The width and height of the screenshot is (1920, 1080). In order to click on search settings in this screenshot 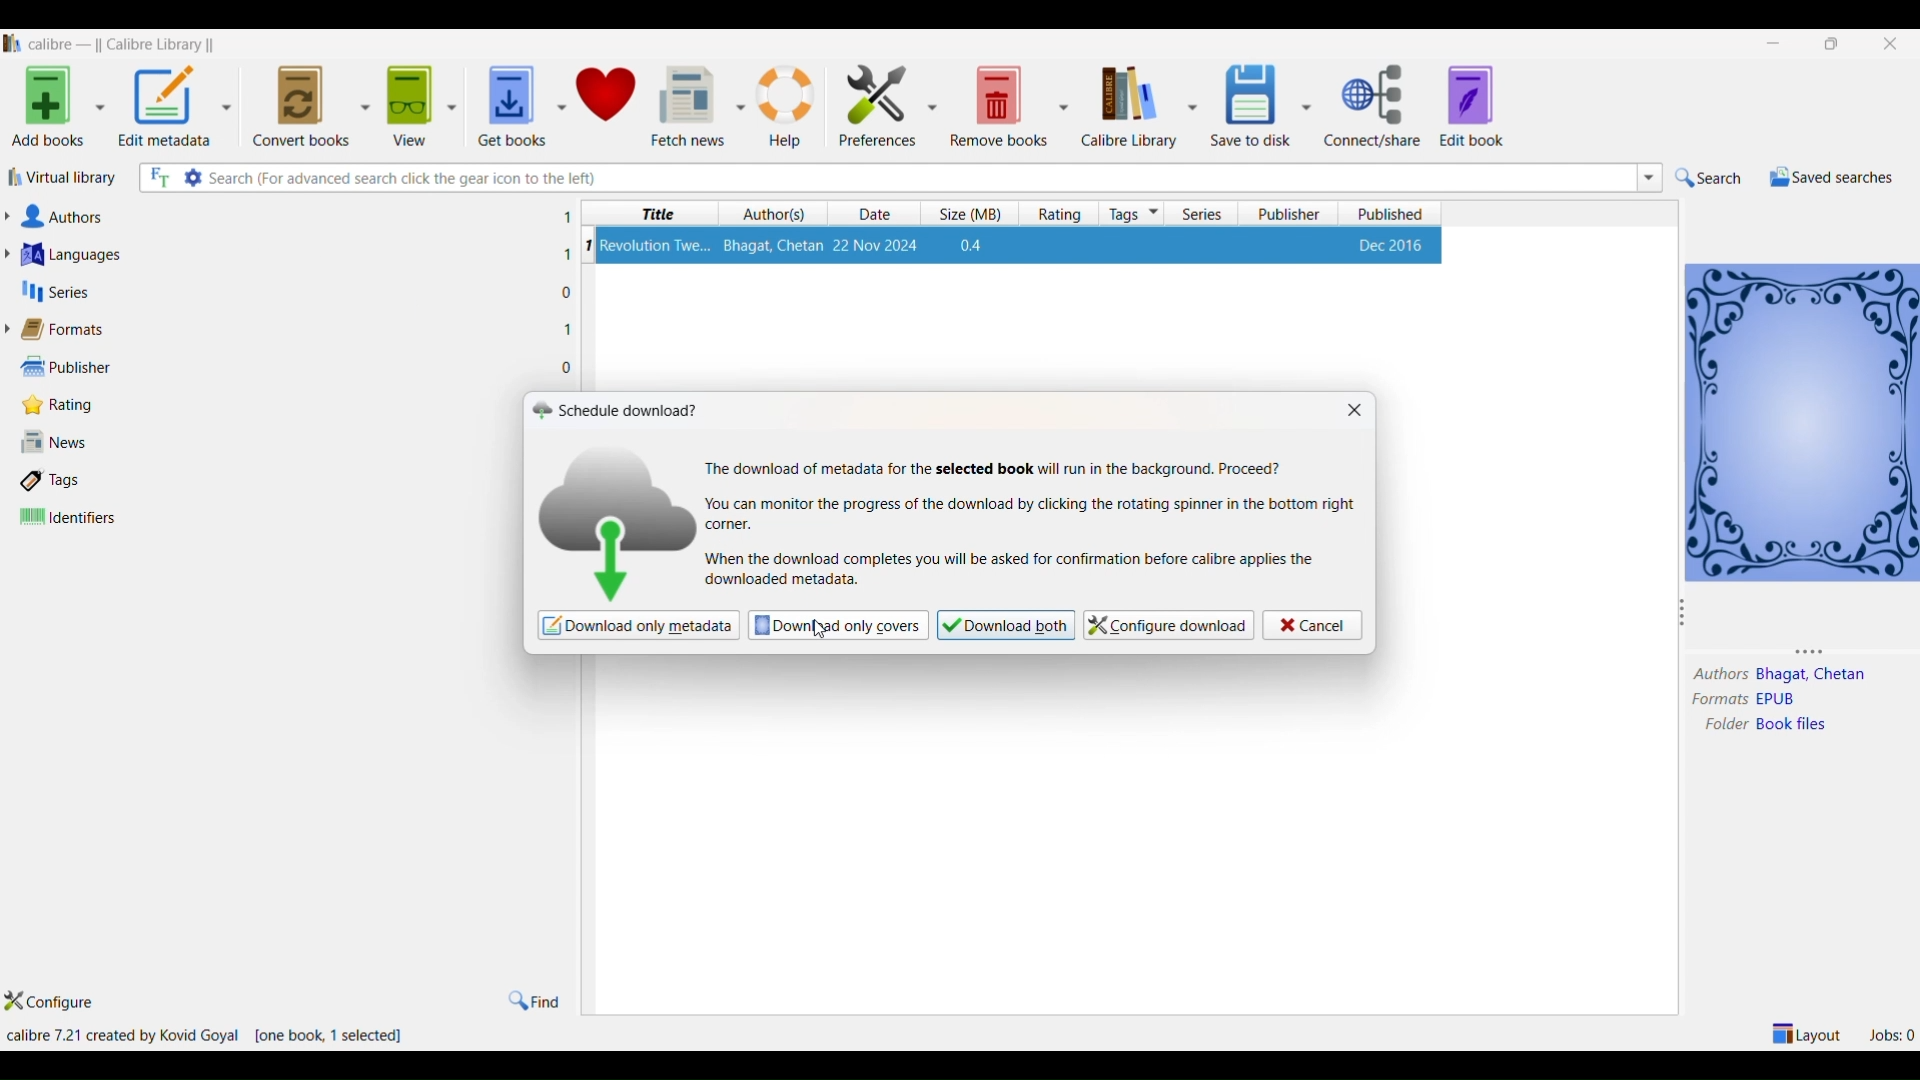, I will do `click(194, 177)`.